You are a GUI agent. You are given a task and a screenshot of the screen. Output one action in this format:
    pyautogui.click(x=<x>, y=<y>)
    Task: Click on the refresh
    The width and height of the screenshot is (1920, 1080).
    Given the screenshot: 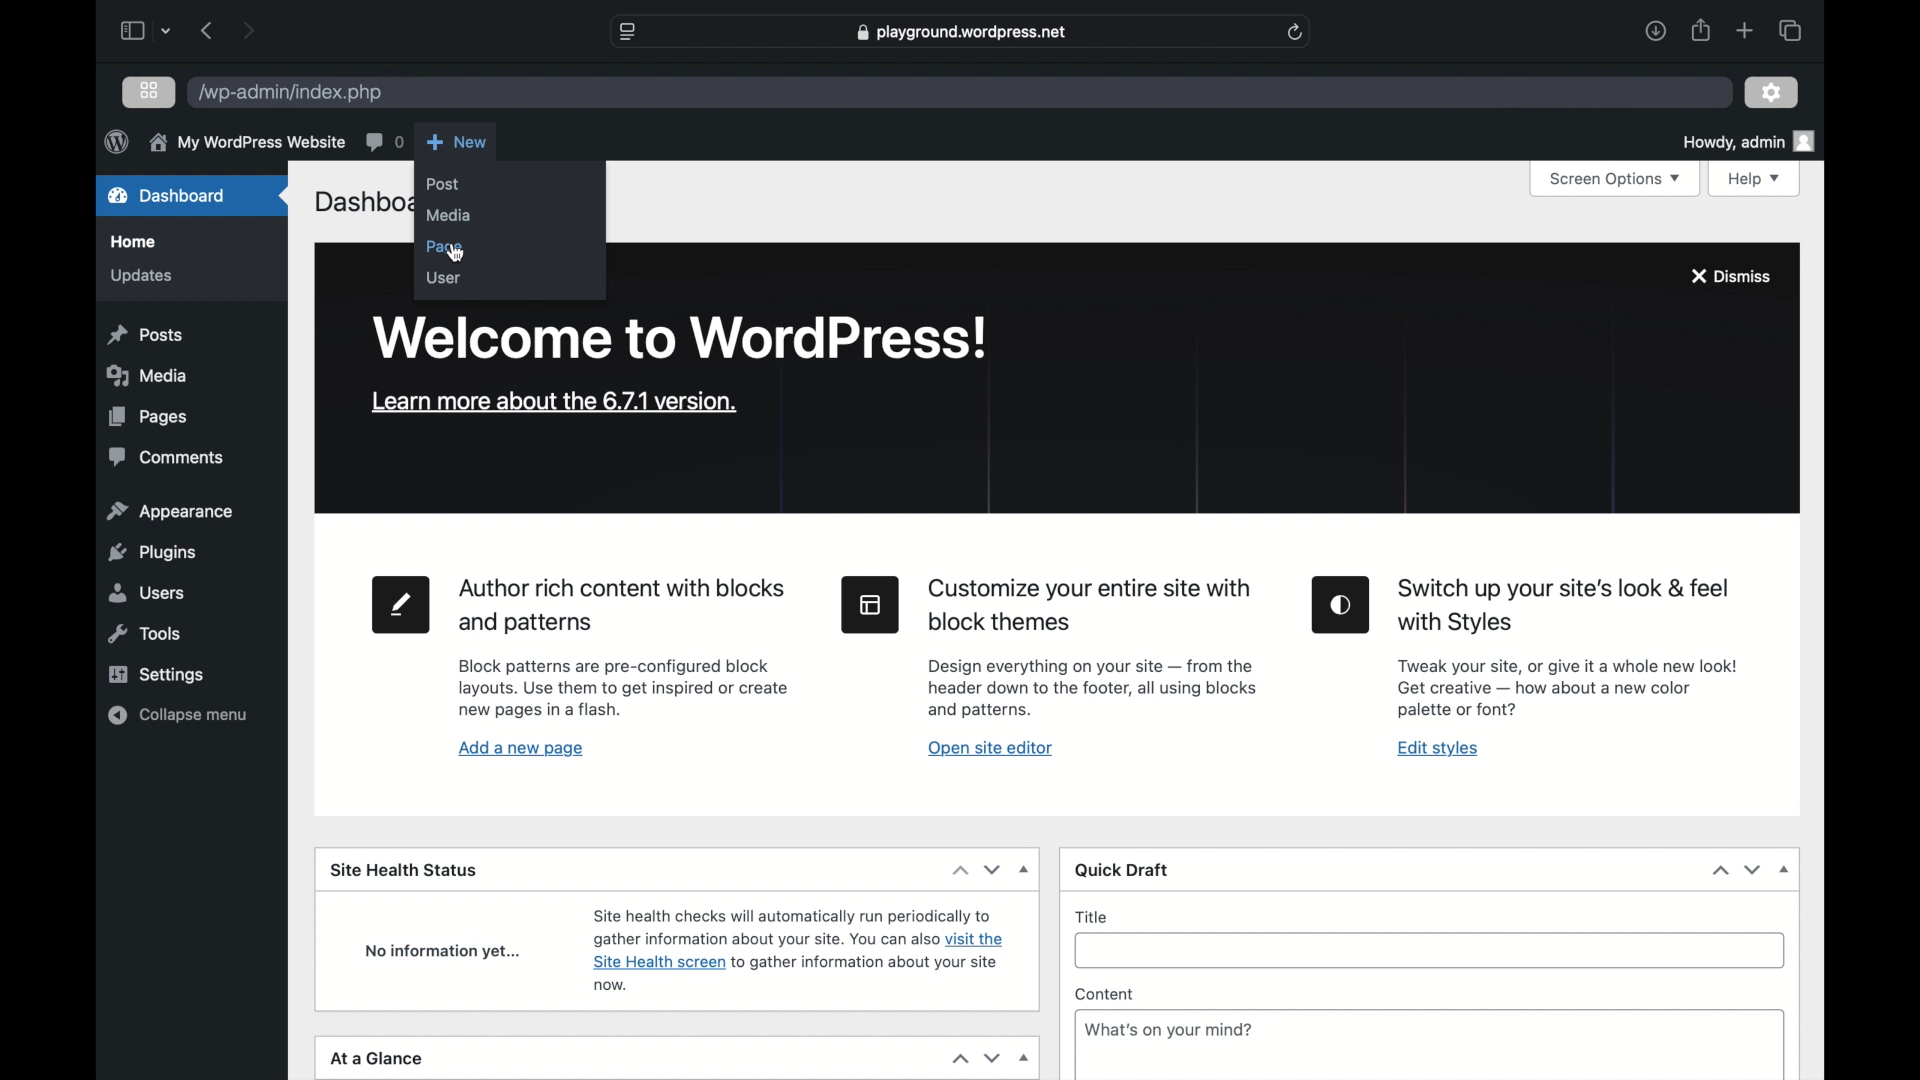 What is the action you would take?
    pyautogui.click(x=1296, y=32)
    